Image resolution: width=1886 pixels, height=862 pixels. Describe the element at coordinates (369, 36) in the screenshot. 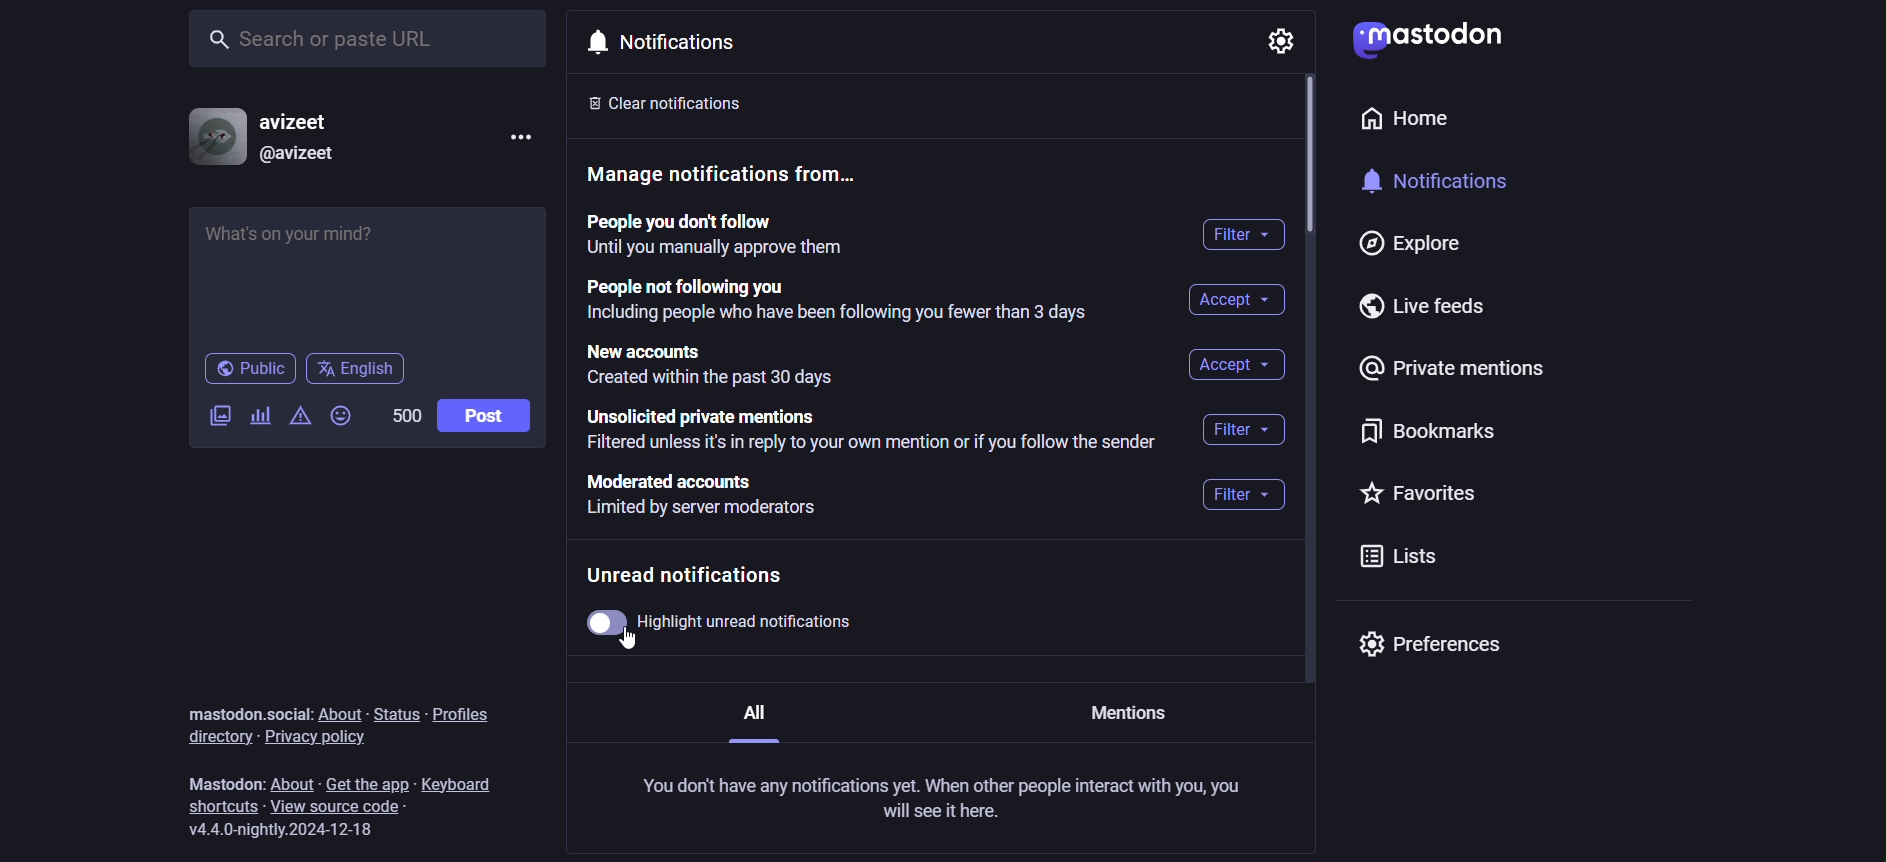

I see `search or paste URL` at that location.